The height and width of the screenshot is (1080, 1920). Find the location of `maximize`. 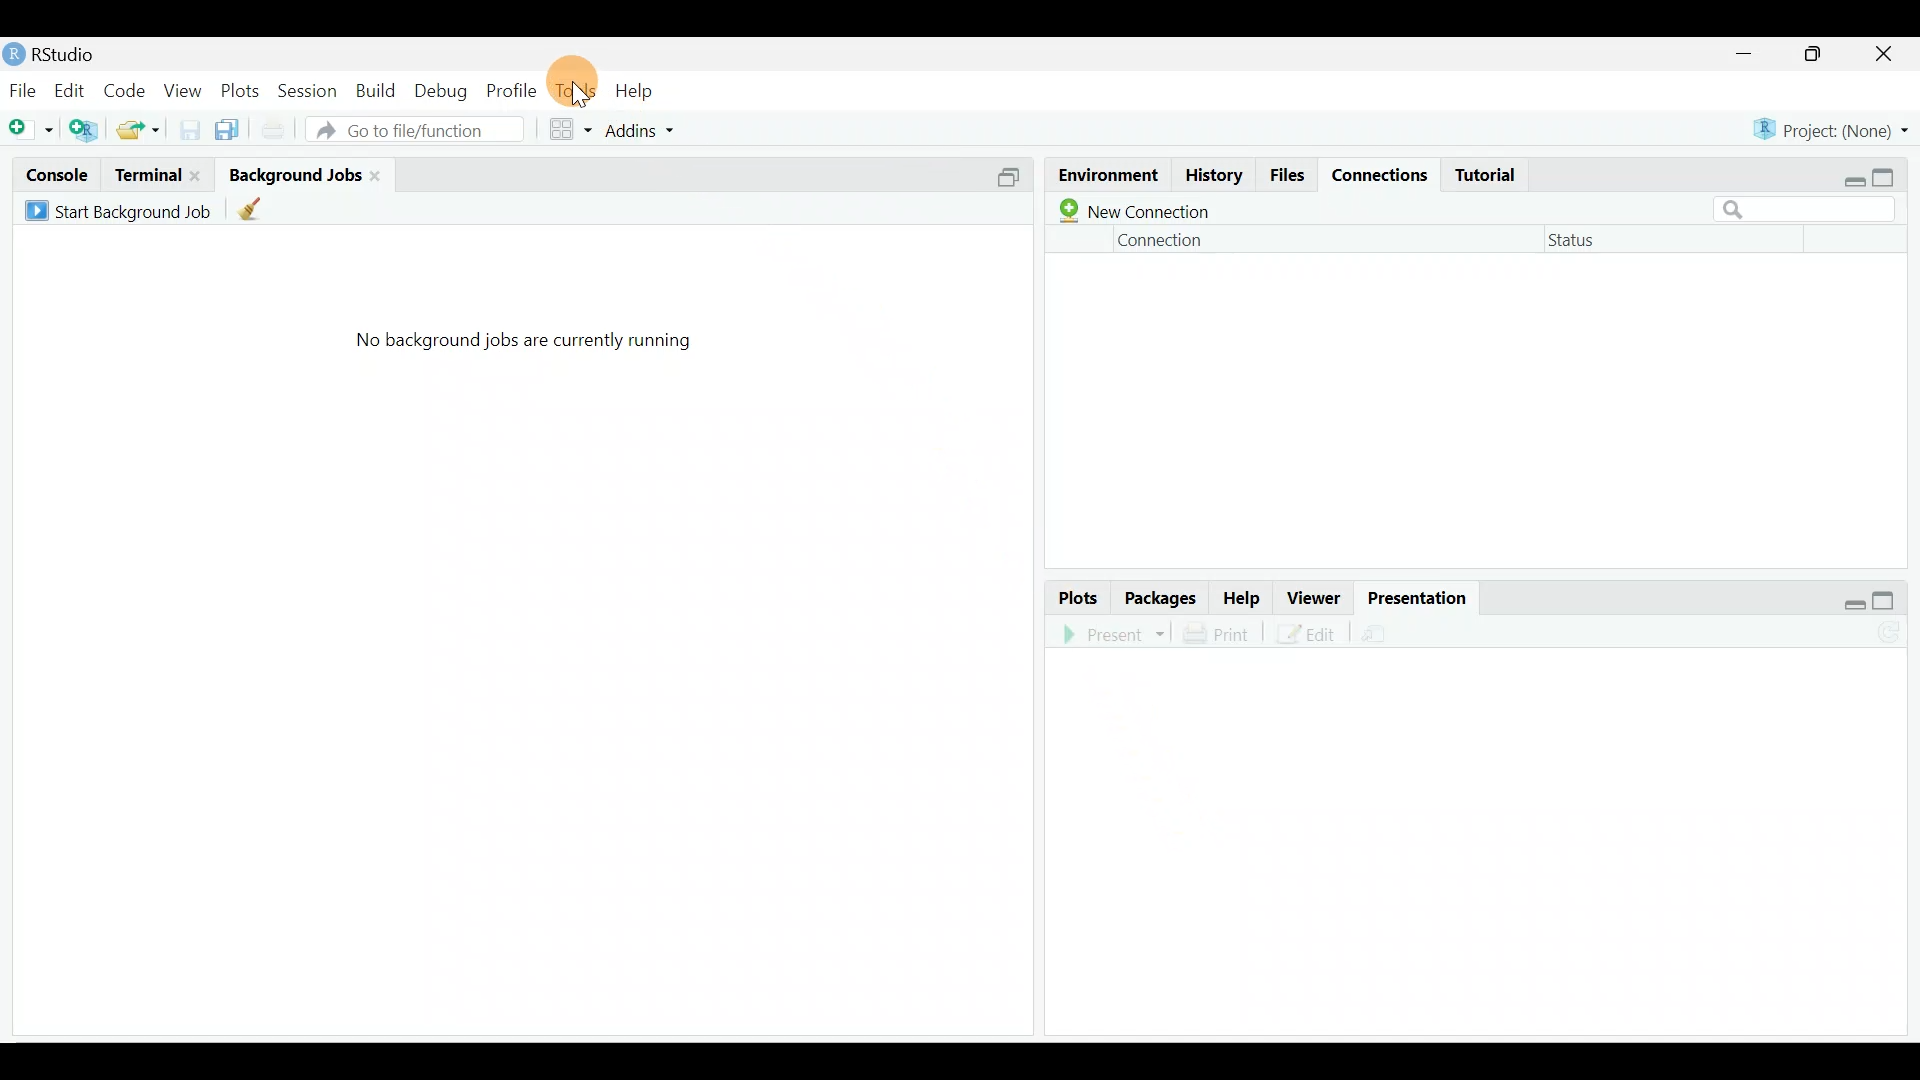

maximize is located at coordinates (1888, 595).